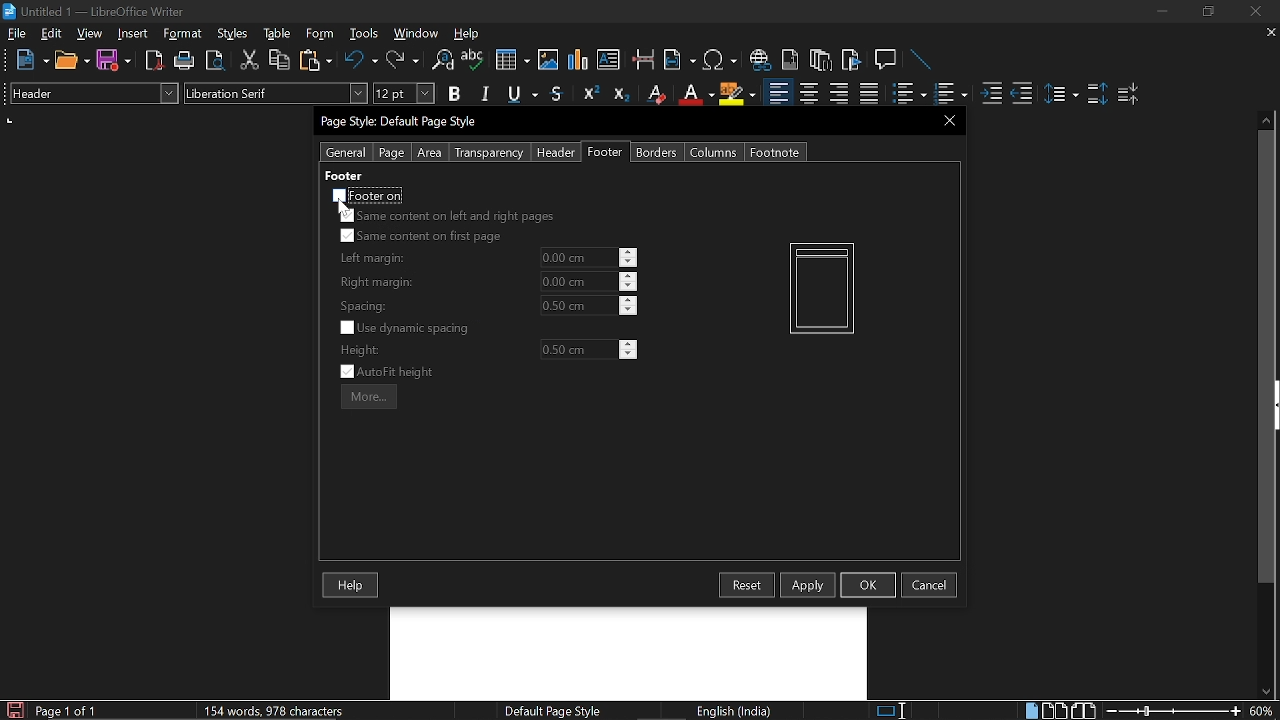 The width and height of the screenshot is (1280, 720). Describe the element at coordinates (314, 59) in the screenshot. I see `Paste` at that location.